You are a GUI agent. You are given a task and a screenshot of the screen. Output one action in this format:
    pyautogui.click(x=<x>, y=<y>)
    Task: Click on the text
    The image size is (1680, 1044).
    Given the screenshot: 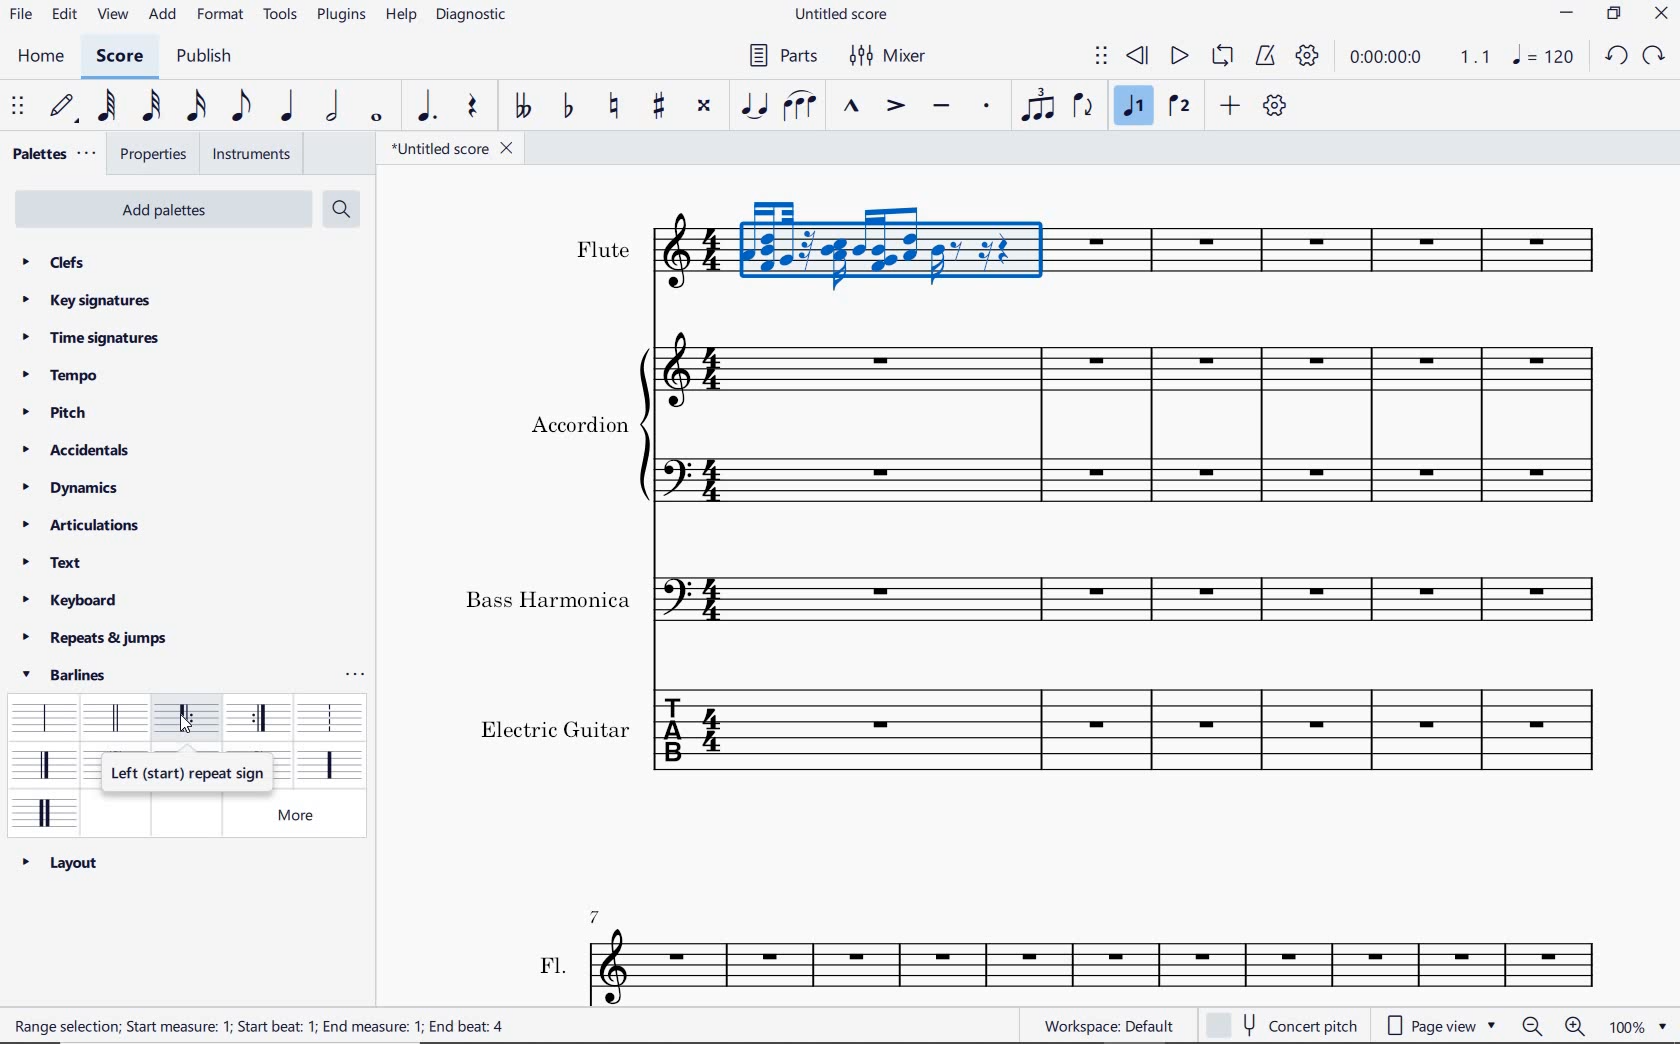 What is the action you would take?
    pyautogui.click(x=603, y=249)
    